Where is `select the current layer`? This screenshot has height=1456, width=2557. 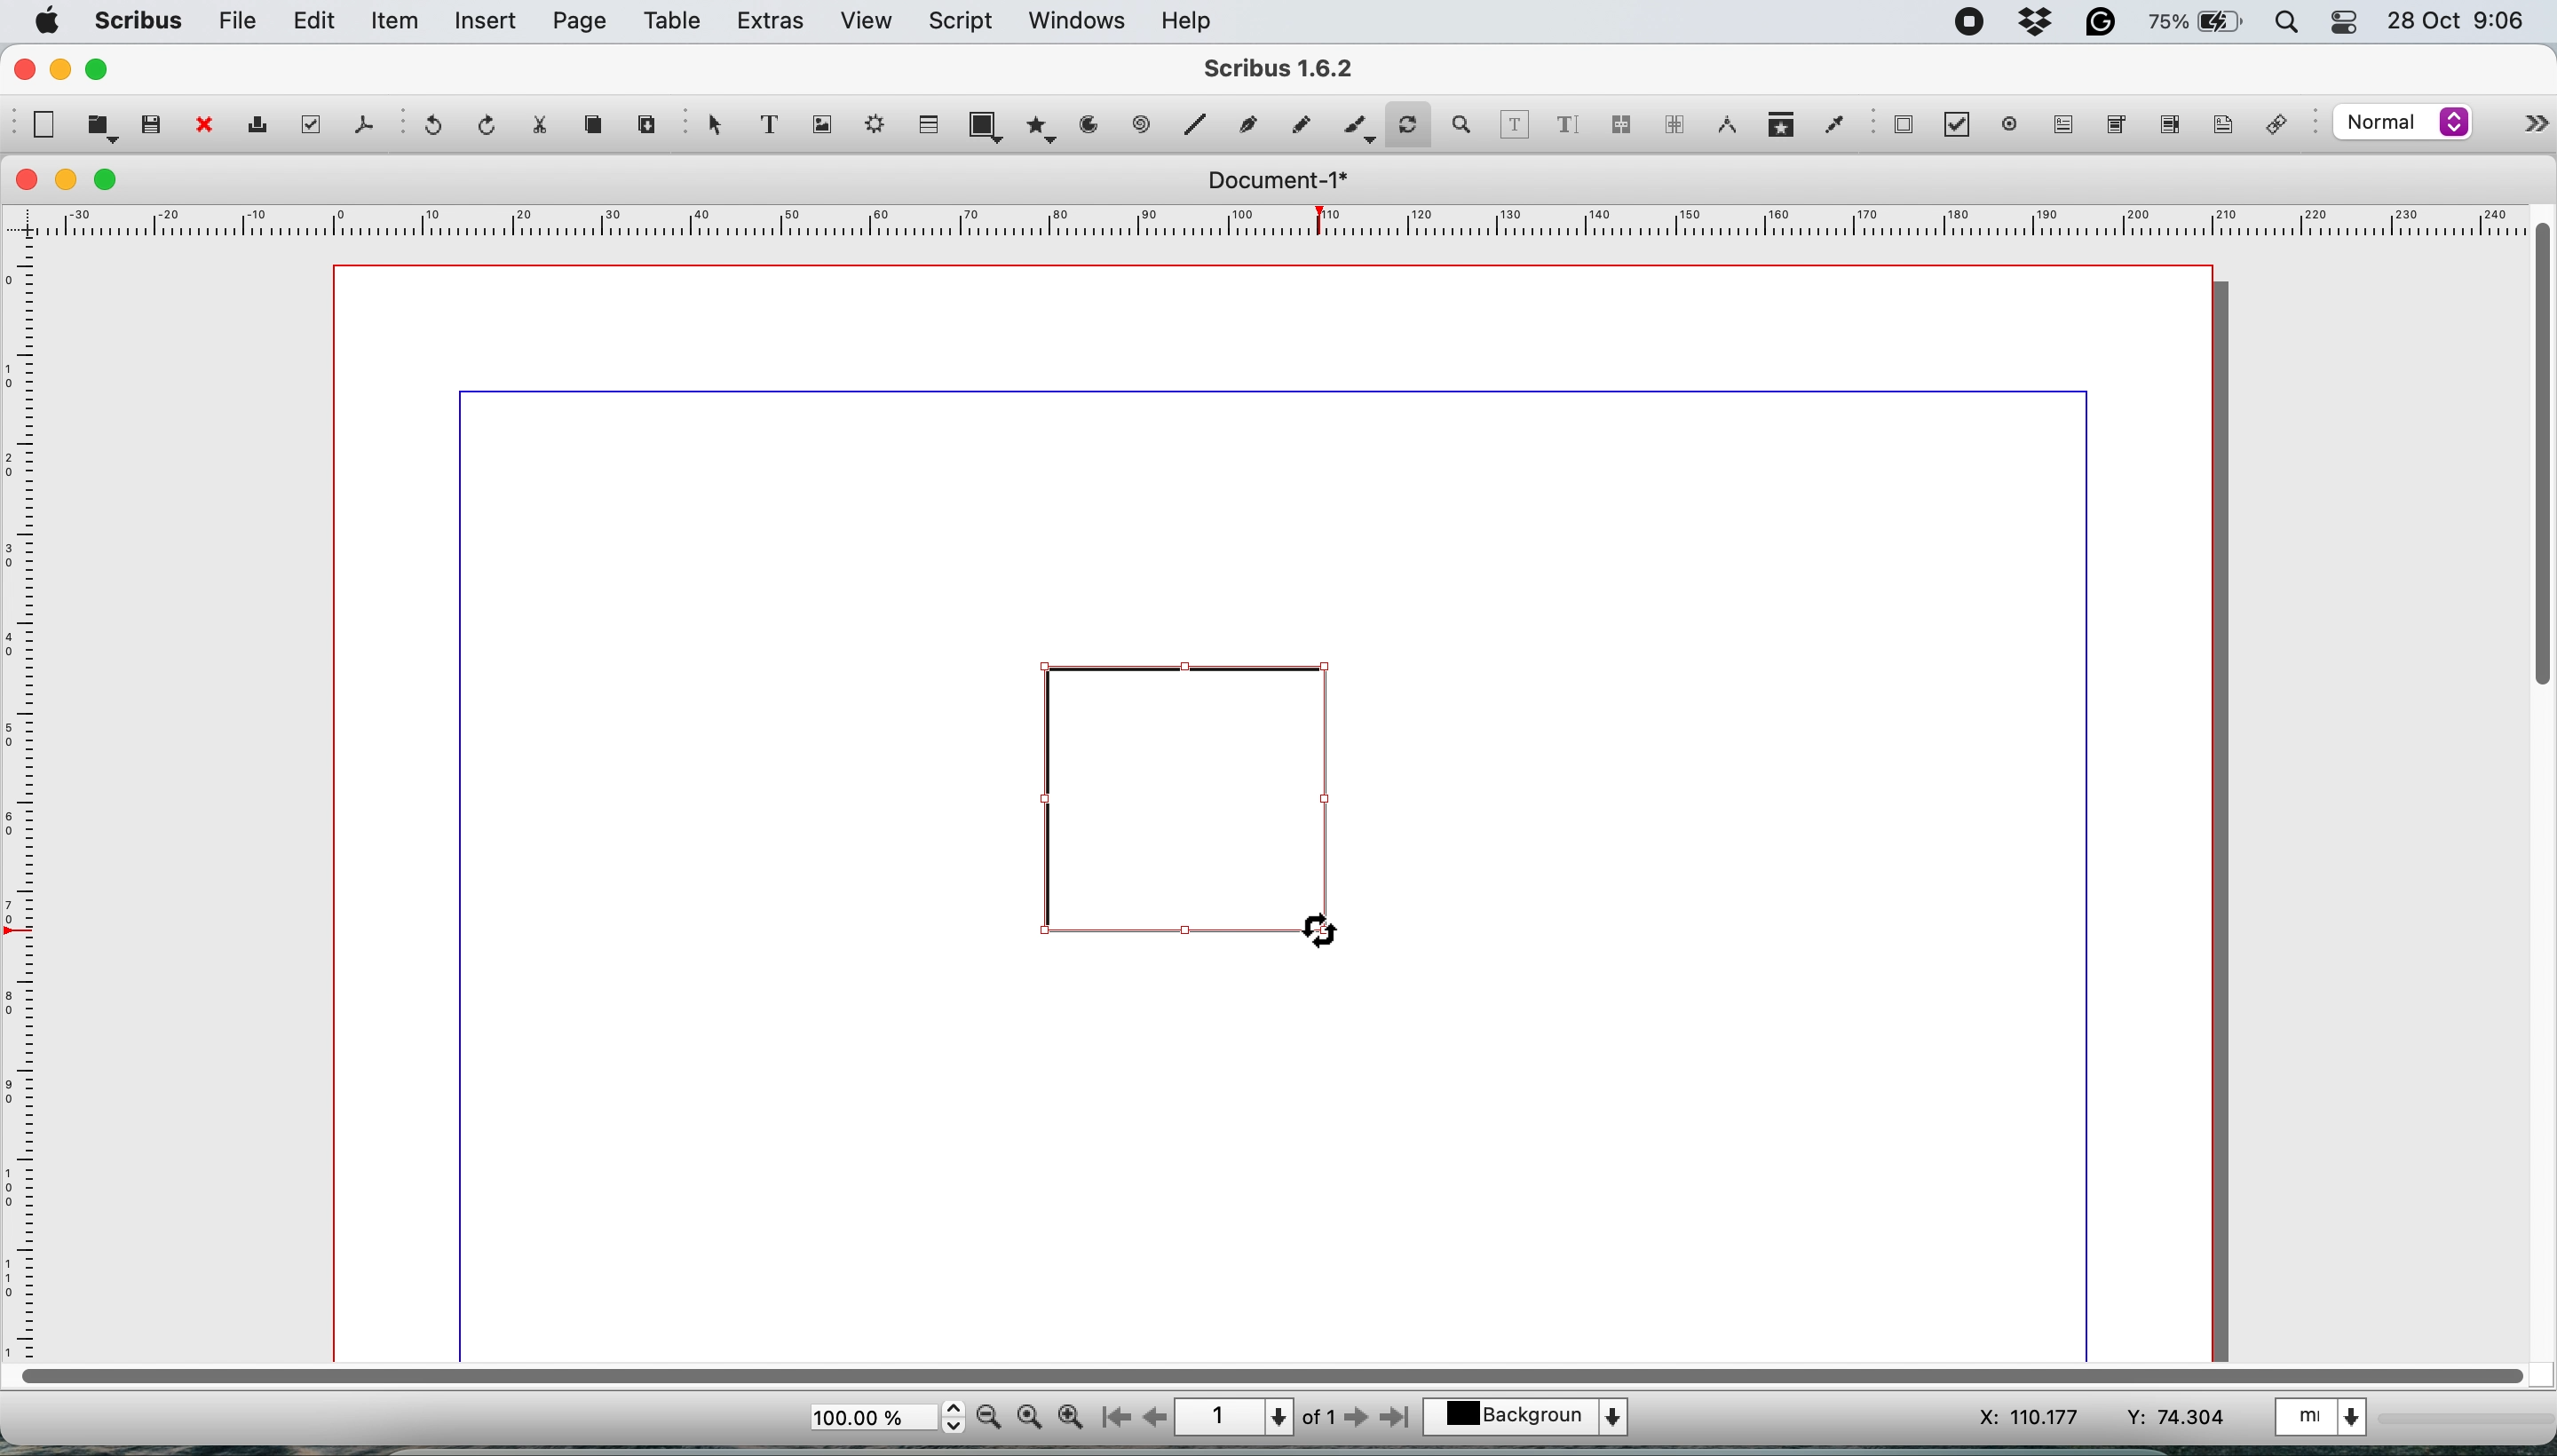
select the current layer is located at coordinates (1529, 1414).